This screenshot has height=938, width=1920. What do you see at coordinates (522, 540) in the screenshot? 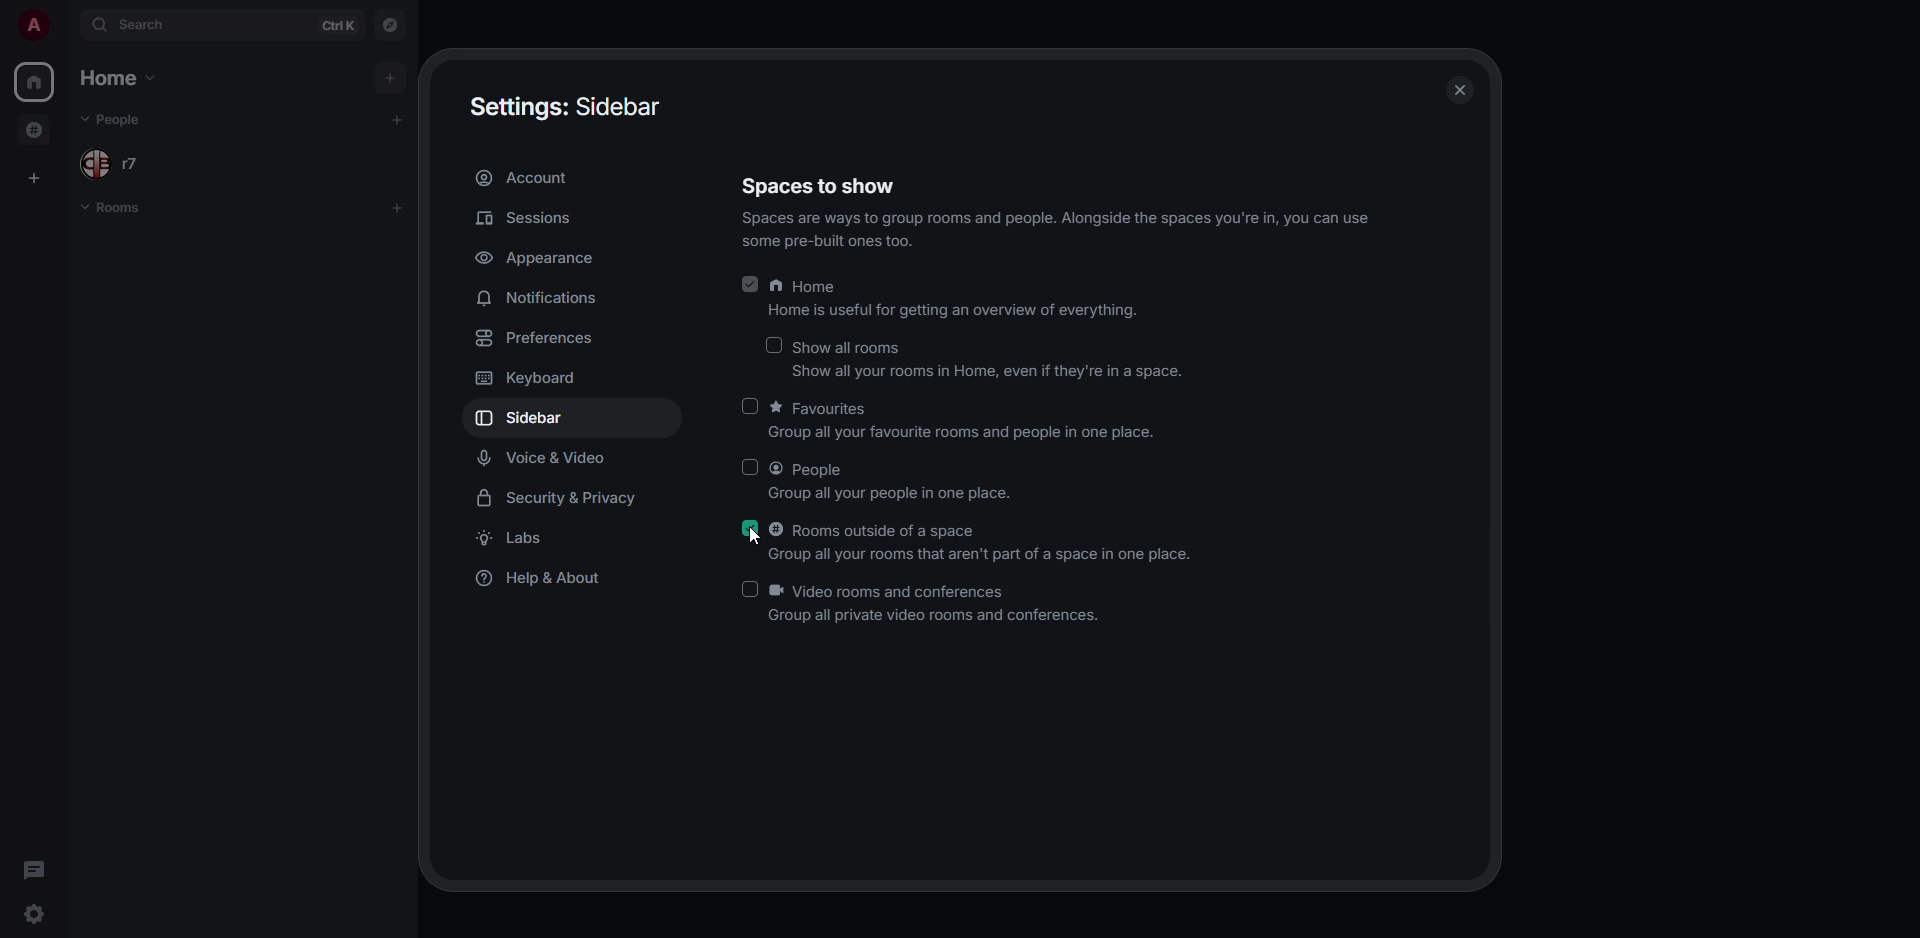
I see `labs` at bounding box center [522, 540].